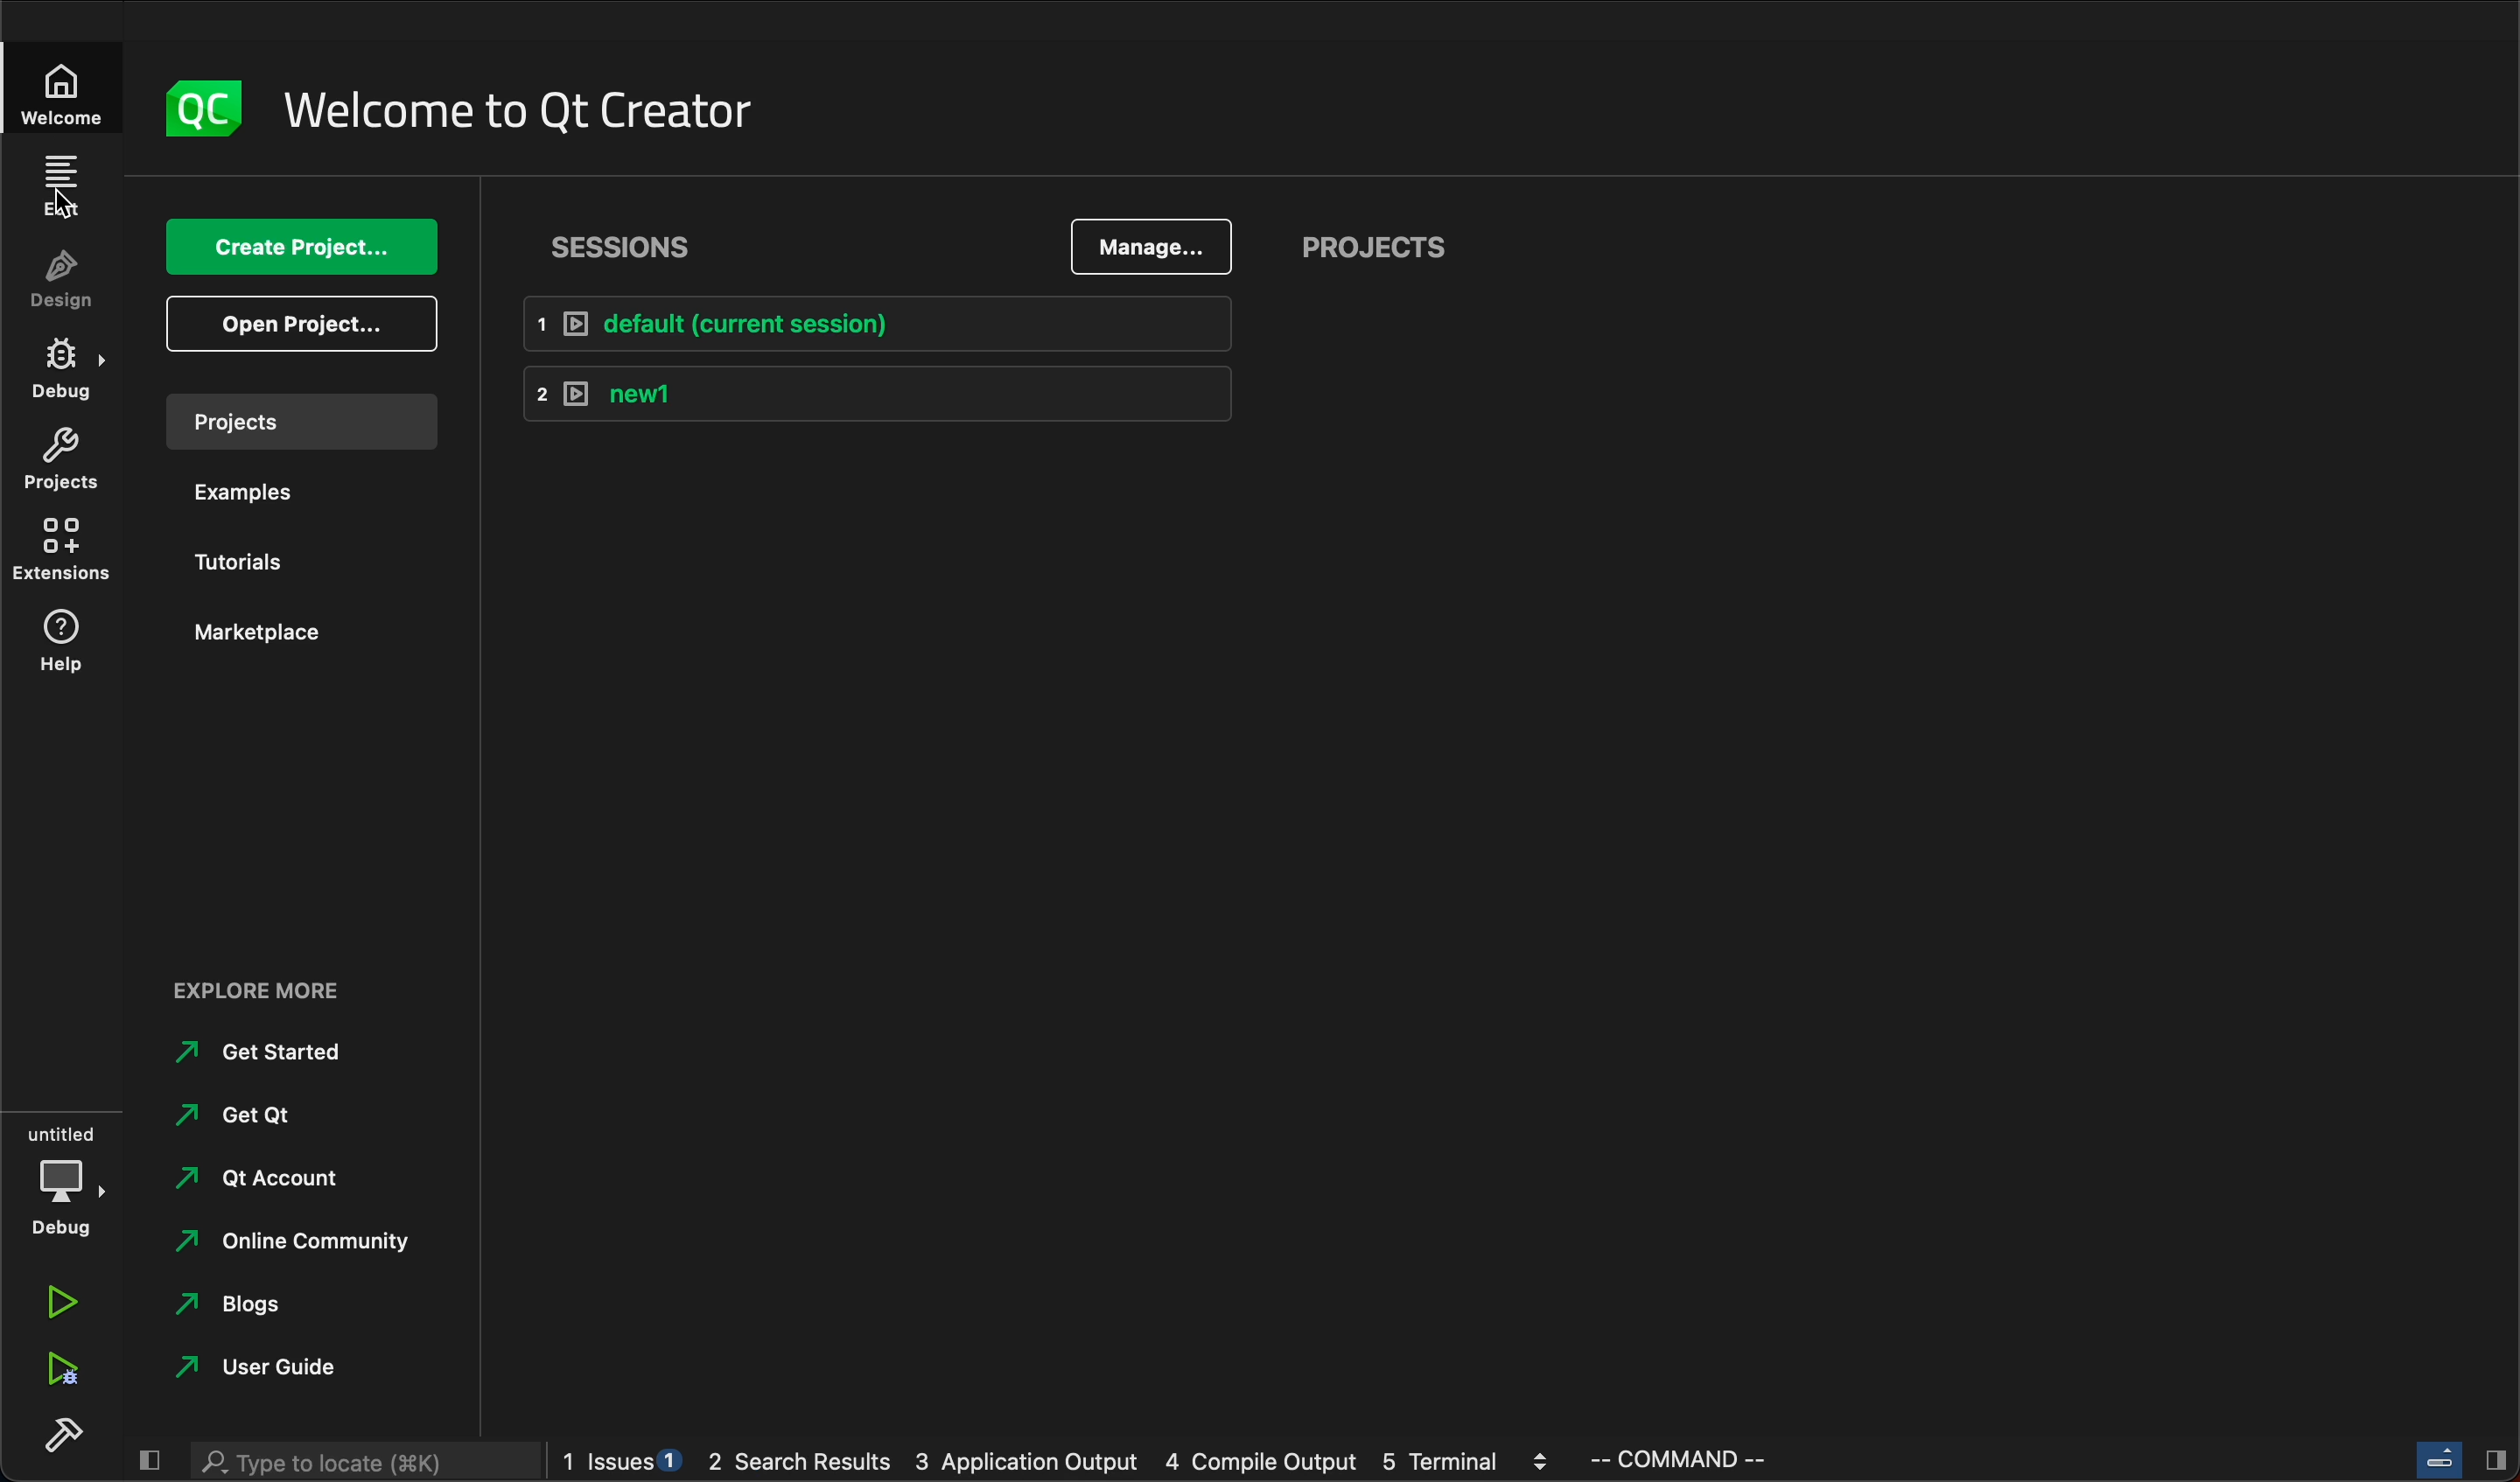 This screenshot has height=1482, width=2520. I want to click on account, so click(265, 1178).